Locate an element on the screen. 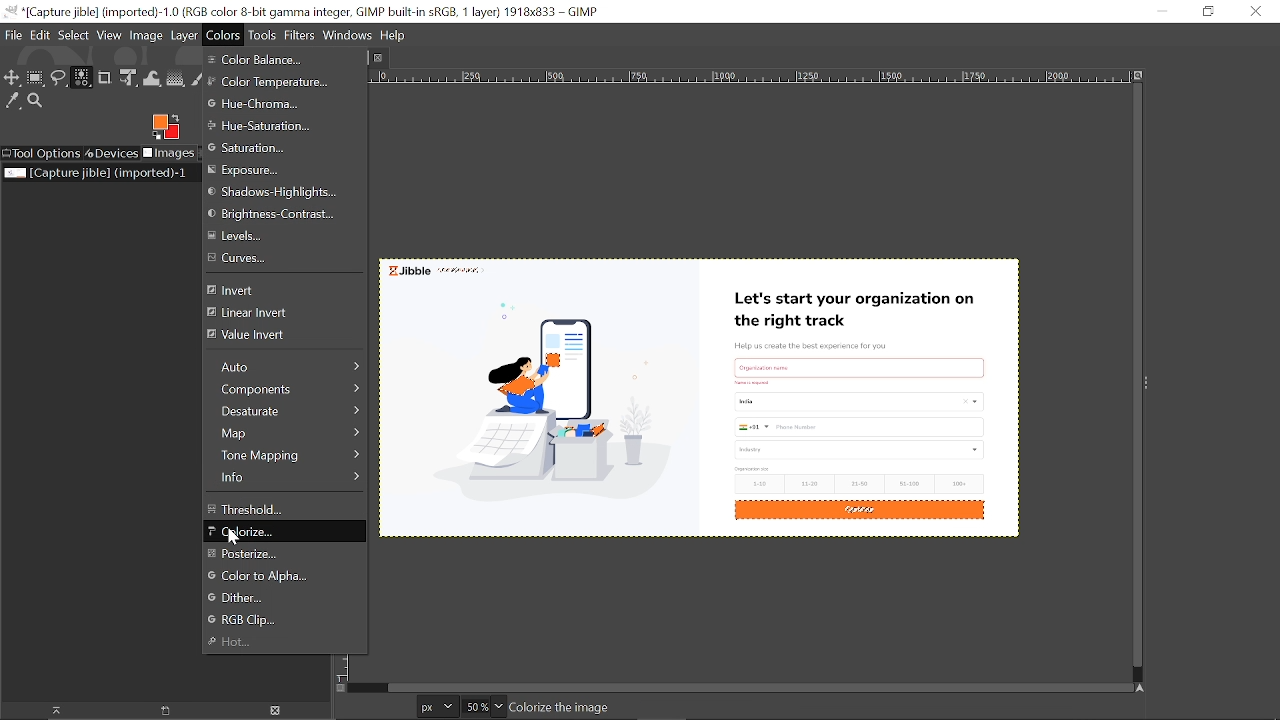  Image is located at coordinates (147, 36).